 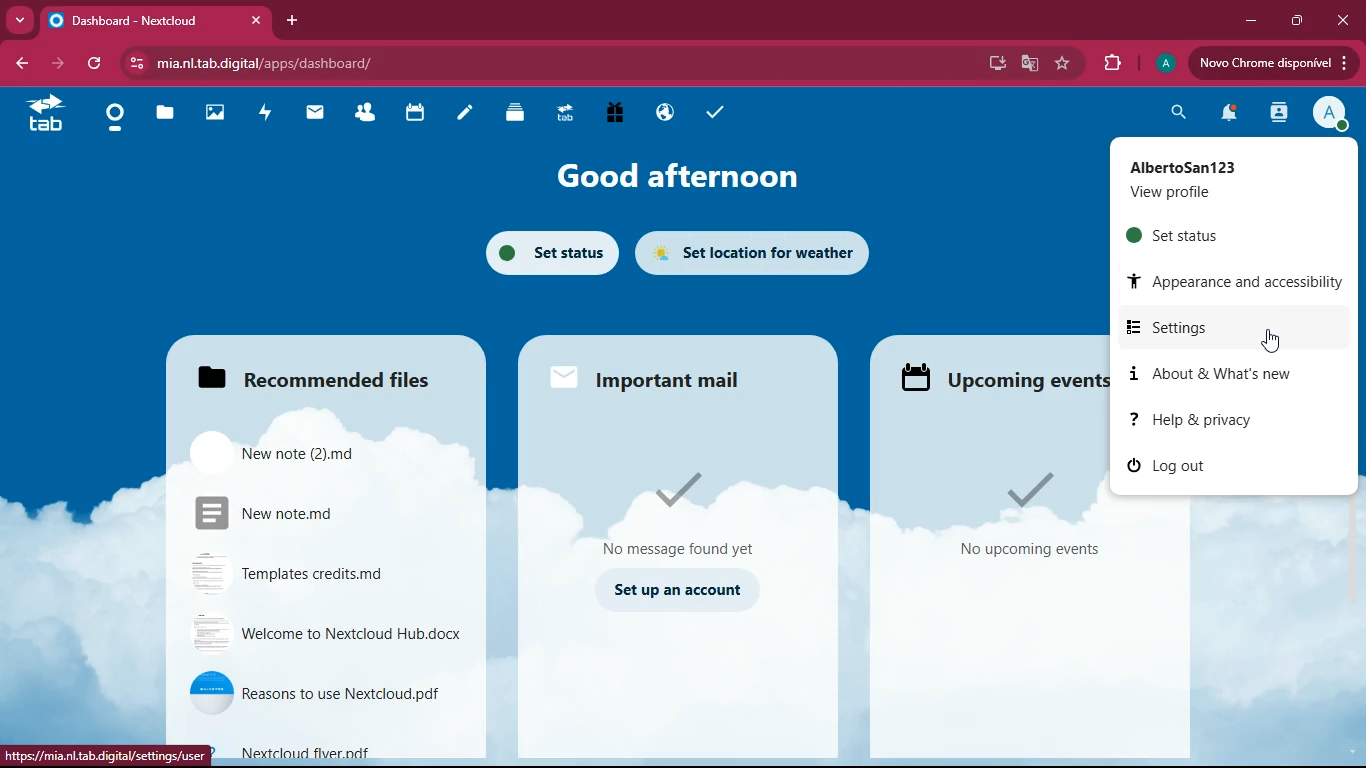 What do you see at coordinates (1217, 420) in the screenshot?
I see `help` at bounding box center [1217, 420].